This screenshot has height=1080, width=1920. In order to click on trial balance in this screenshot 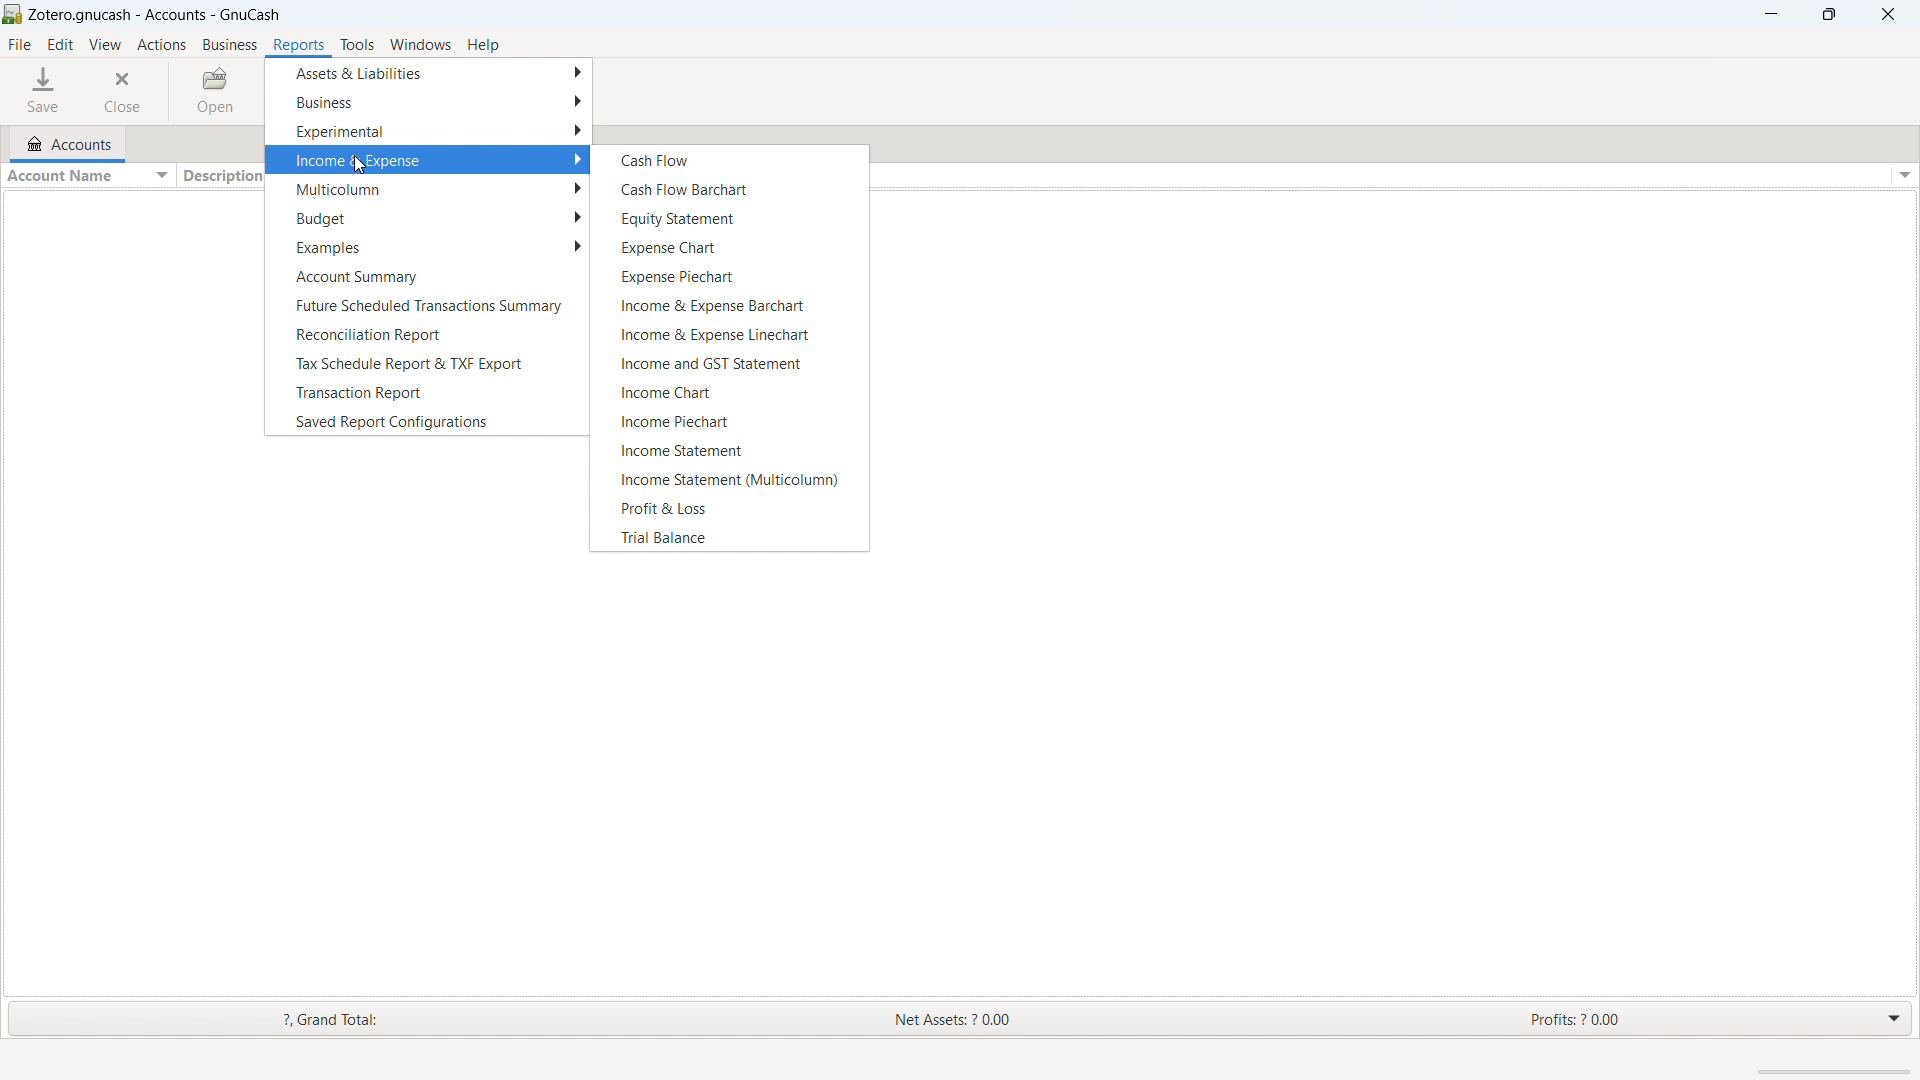, I will do `click(728, 537)`.